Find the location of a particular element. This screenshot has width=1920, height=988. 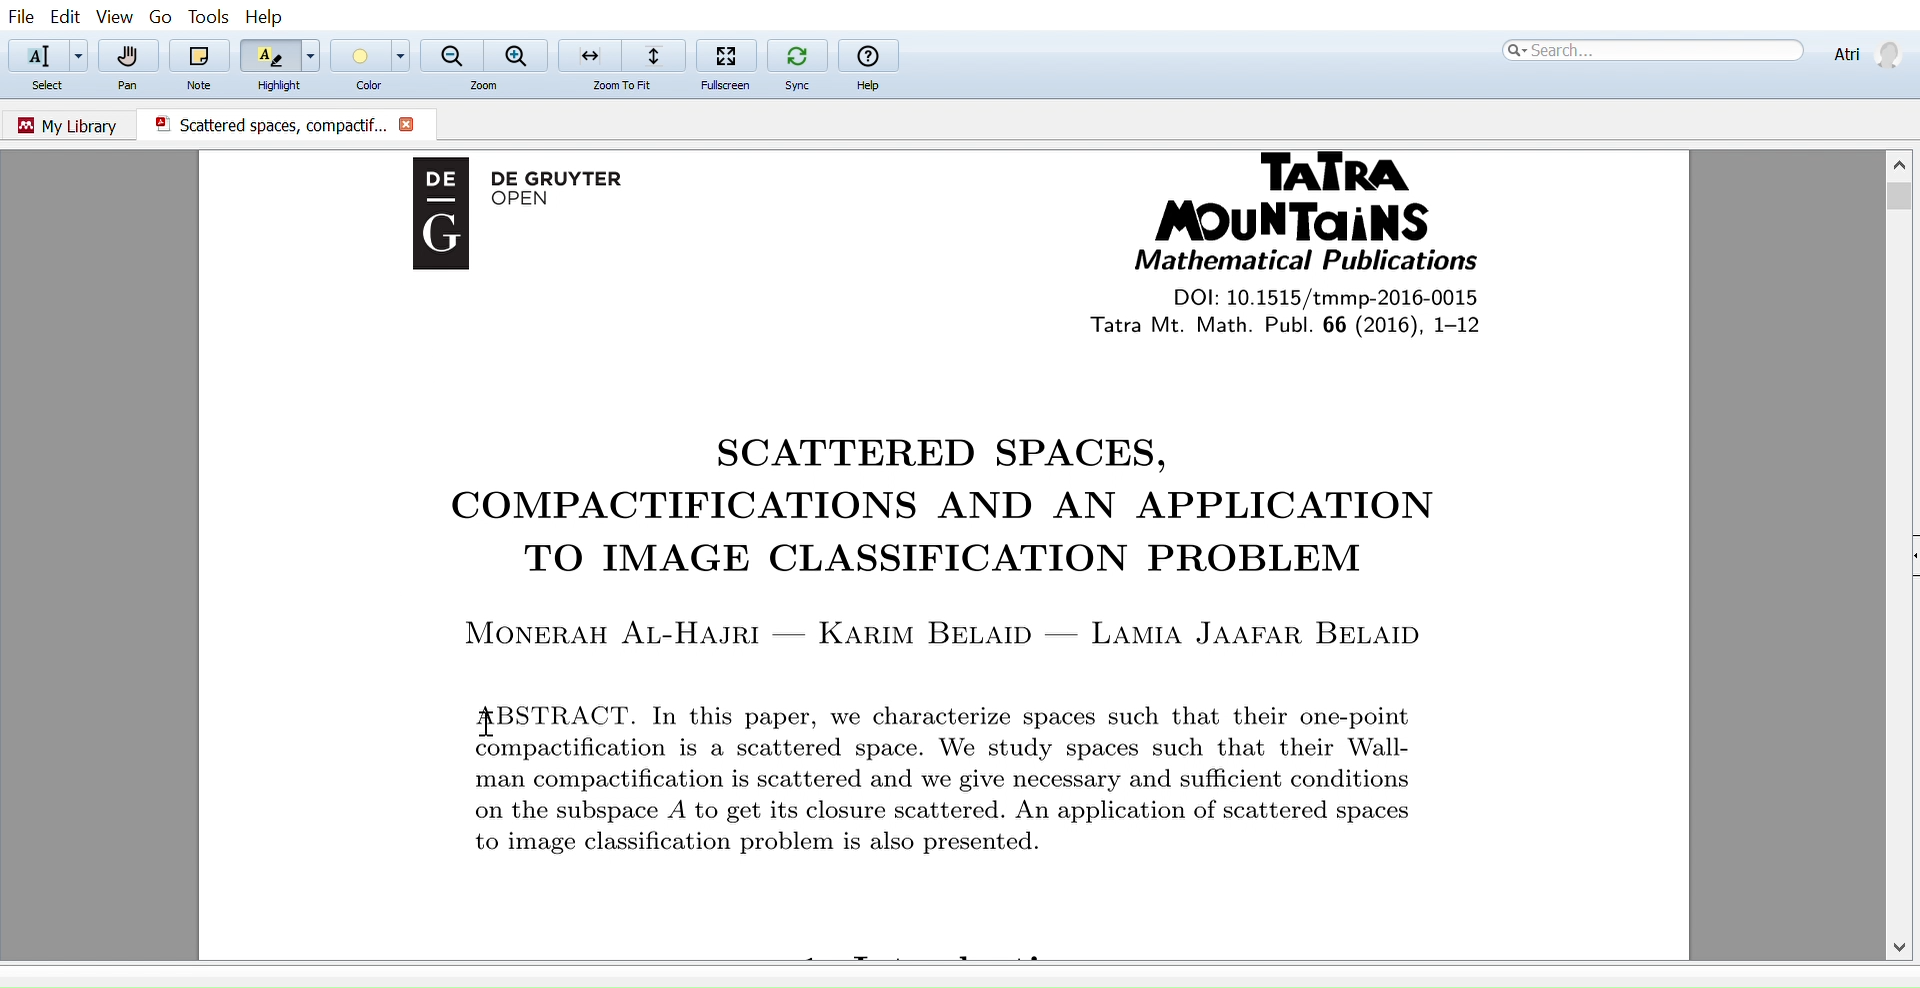

TO IMAGE CLASSIFICATION PROBLEM is located at coordinates (957, 561).